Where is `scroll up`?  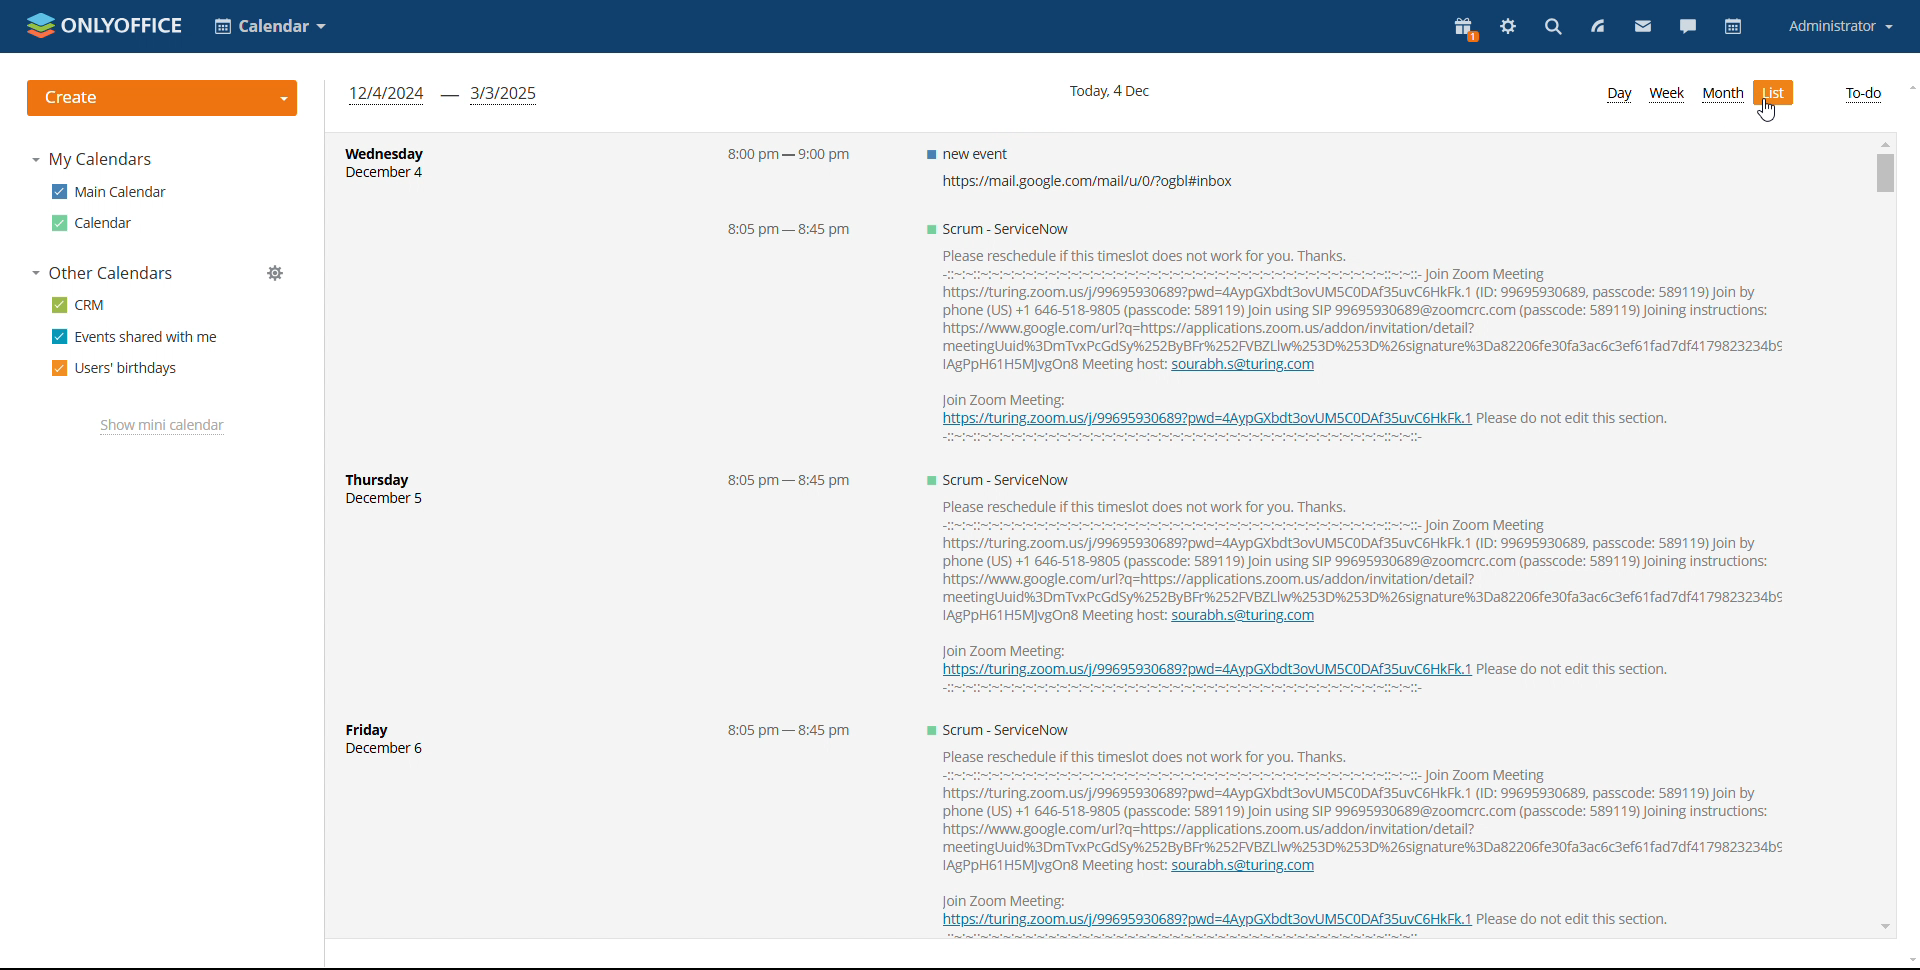 scroll up is located at coordinates (1908, 87).